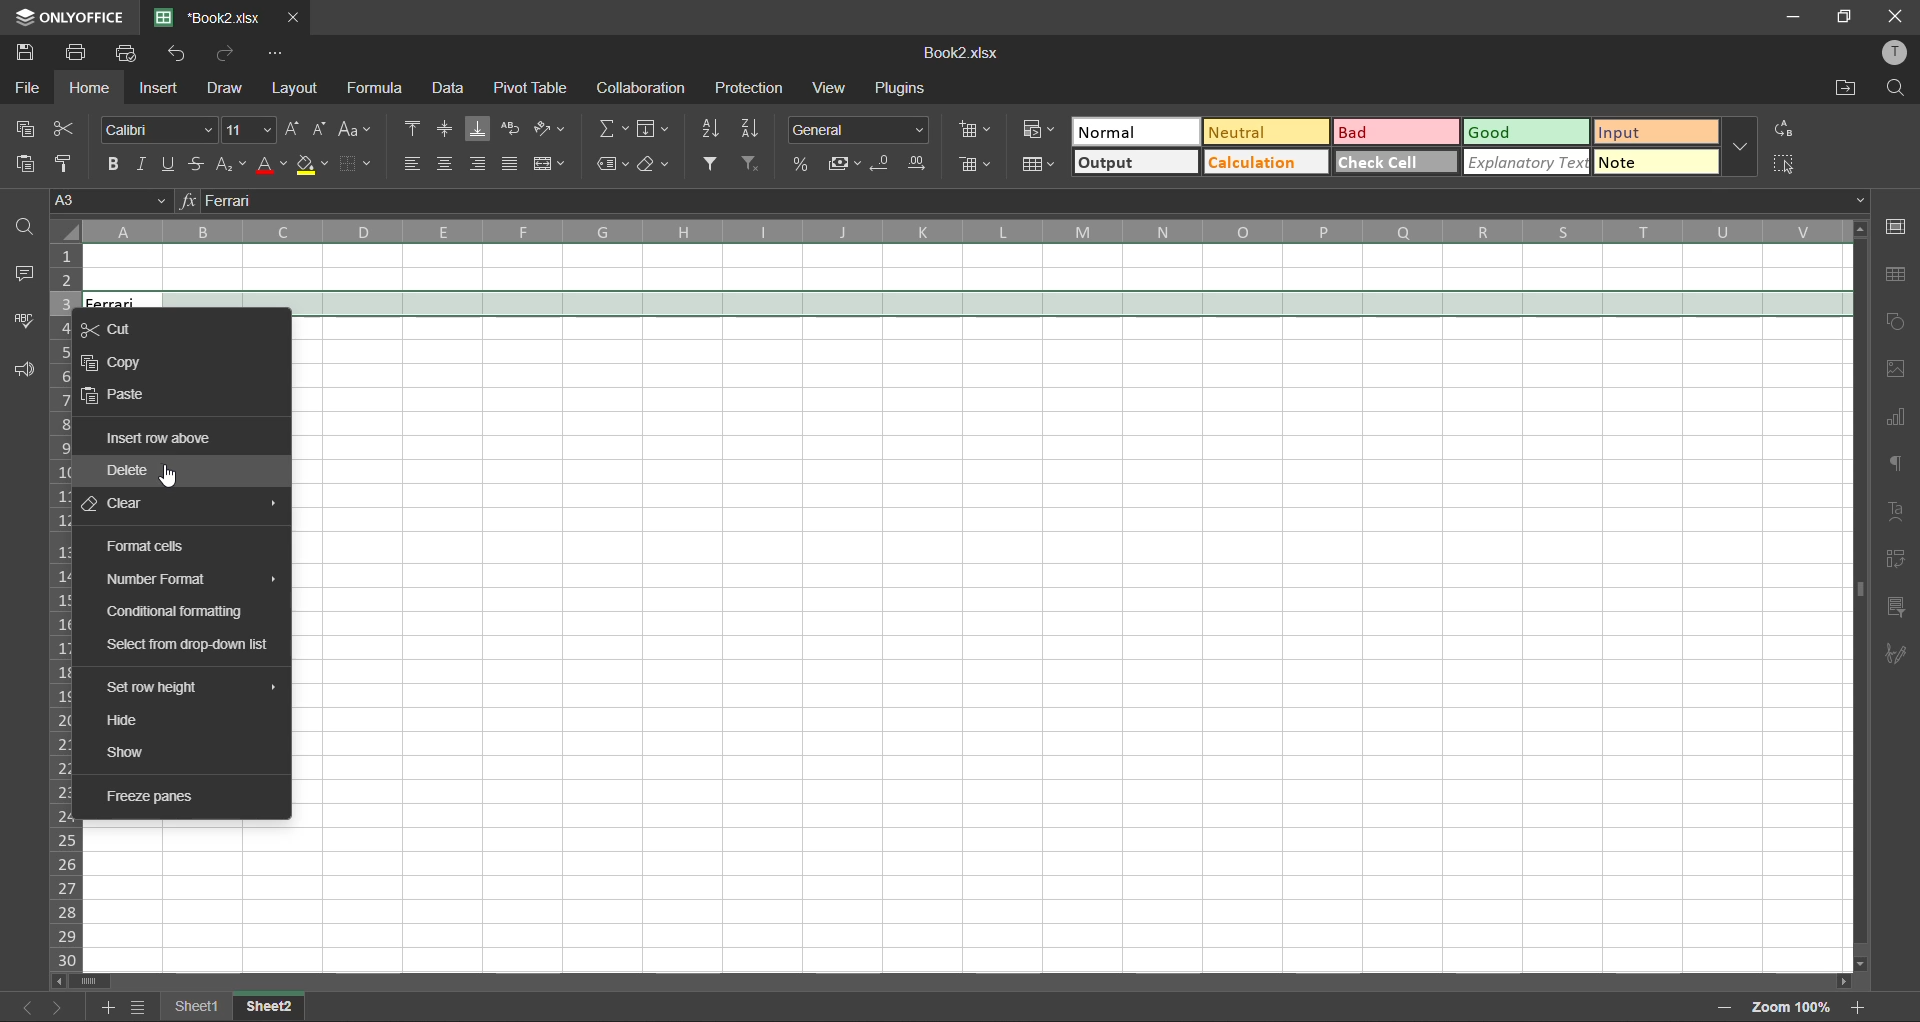 The image size is (1920, 1022). I want to click on plugins, so click(903, 91).